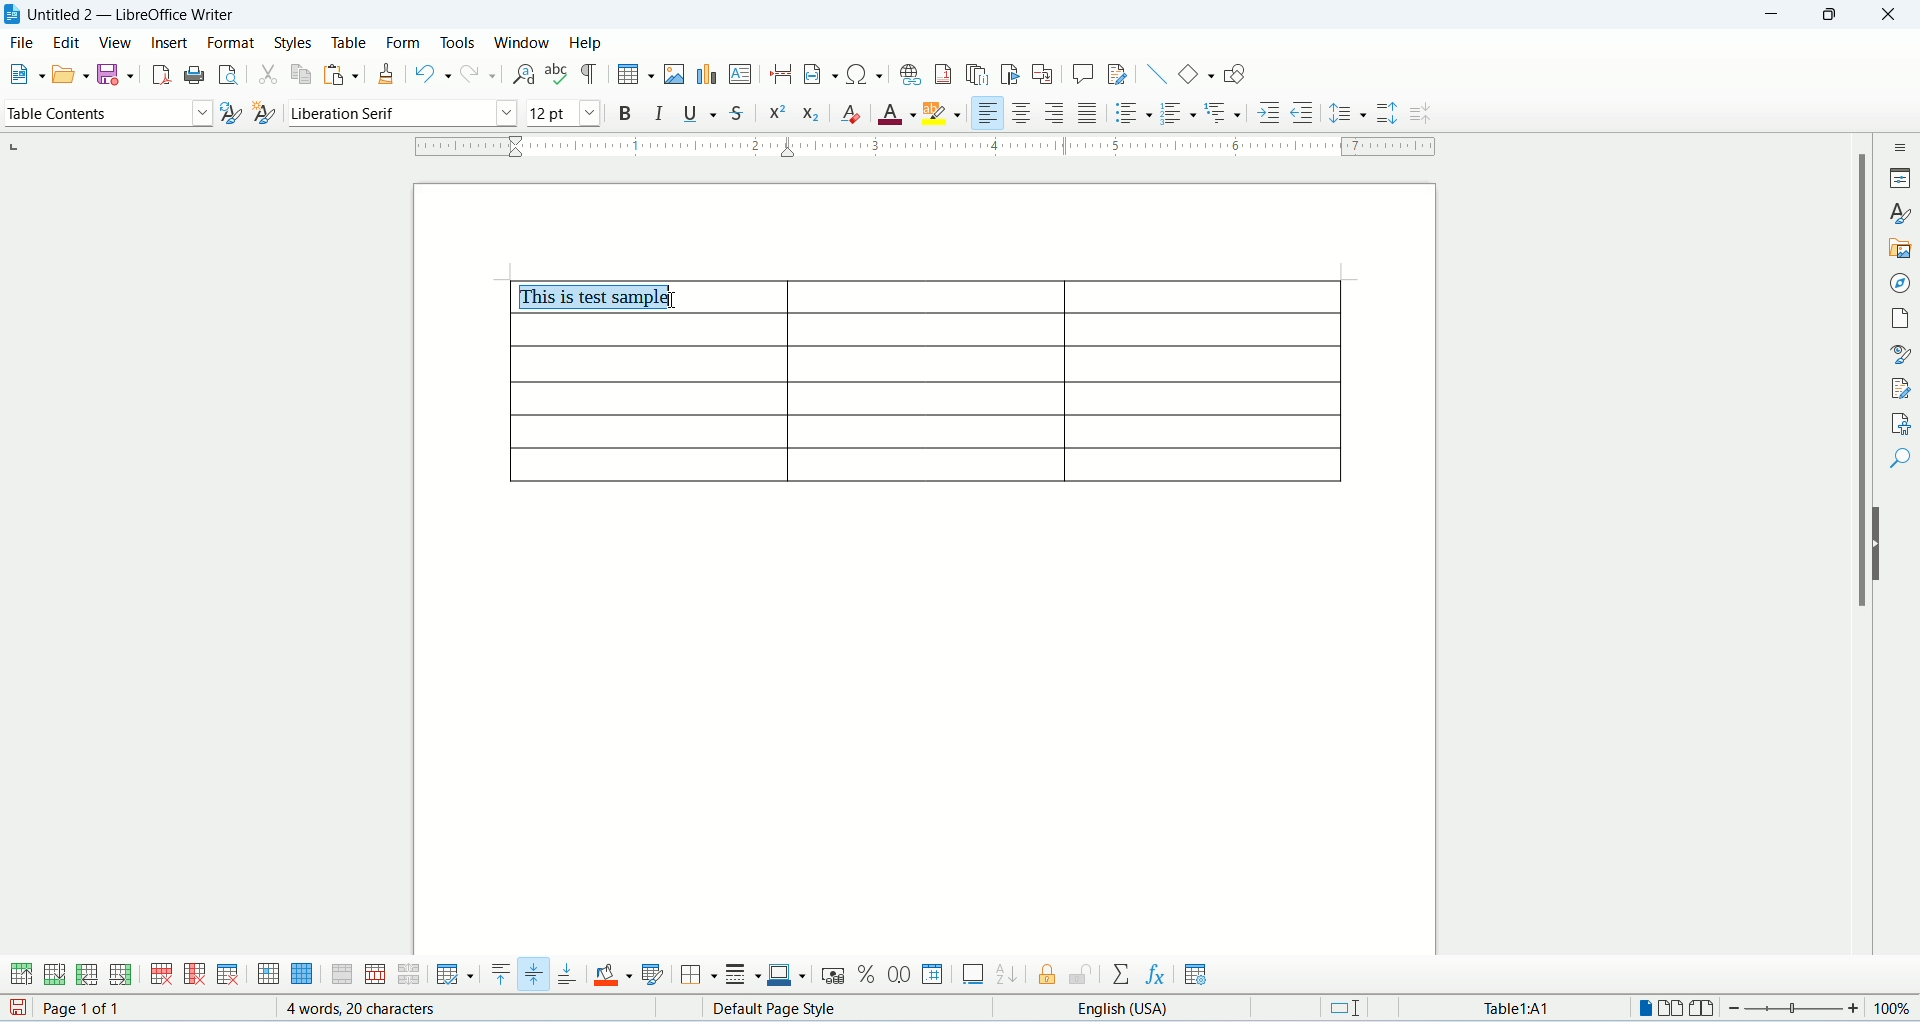 Image resolution: width=1920 pixels, height=1022 pixels. What do you see at coordinates (912, 73) in the screenshot?
I see `insert hyperlink` at bounding box center [912, 73].